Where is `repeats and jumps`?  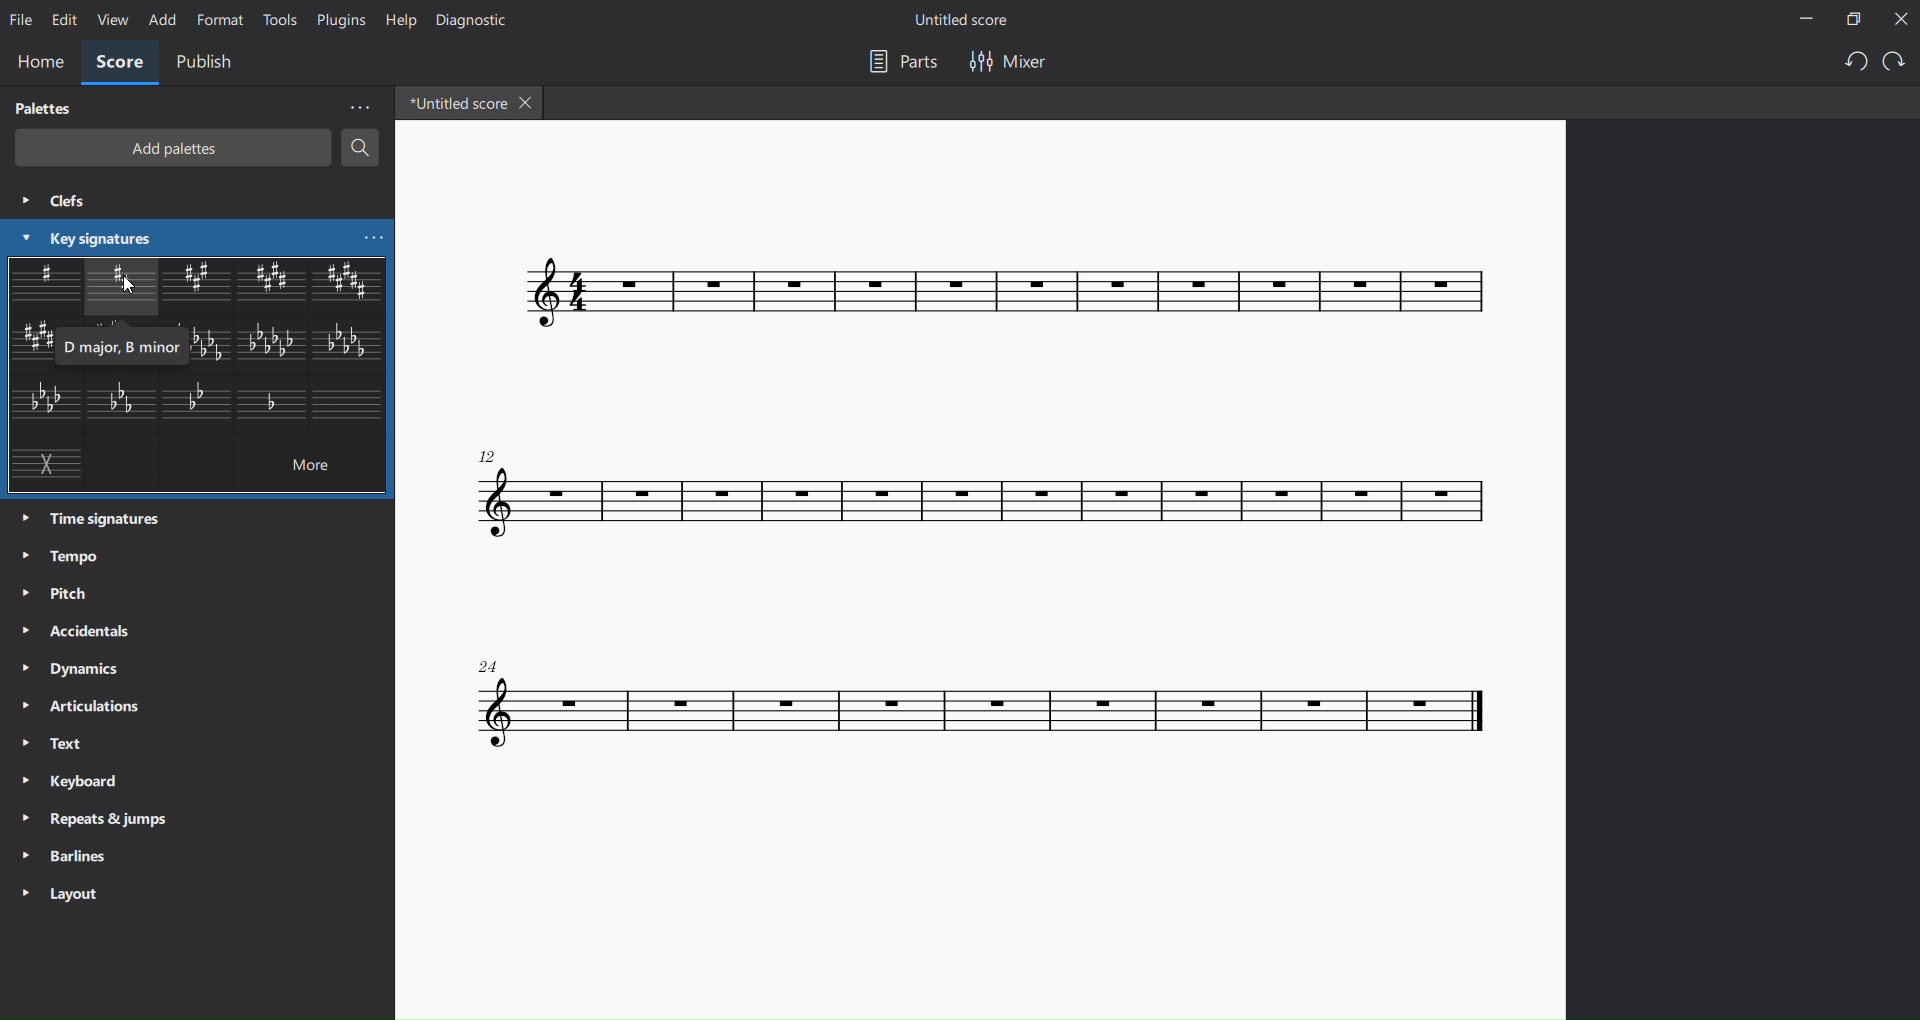
repeats and jumps is located at coordinates (96, 818).